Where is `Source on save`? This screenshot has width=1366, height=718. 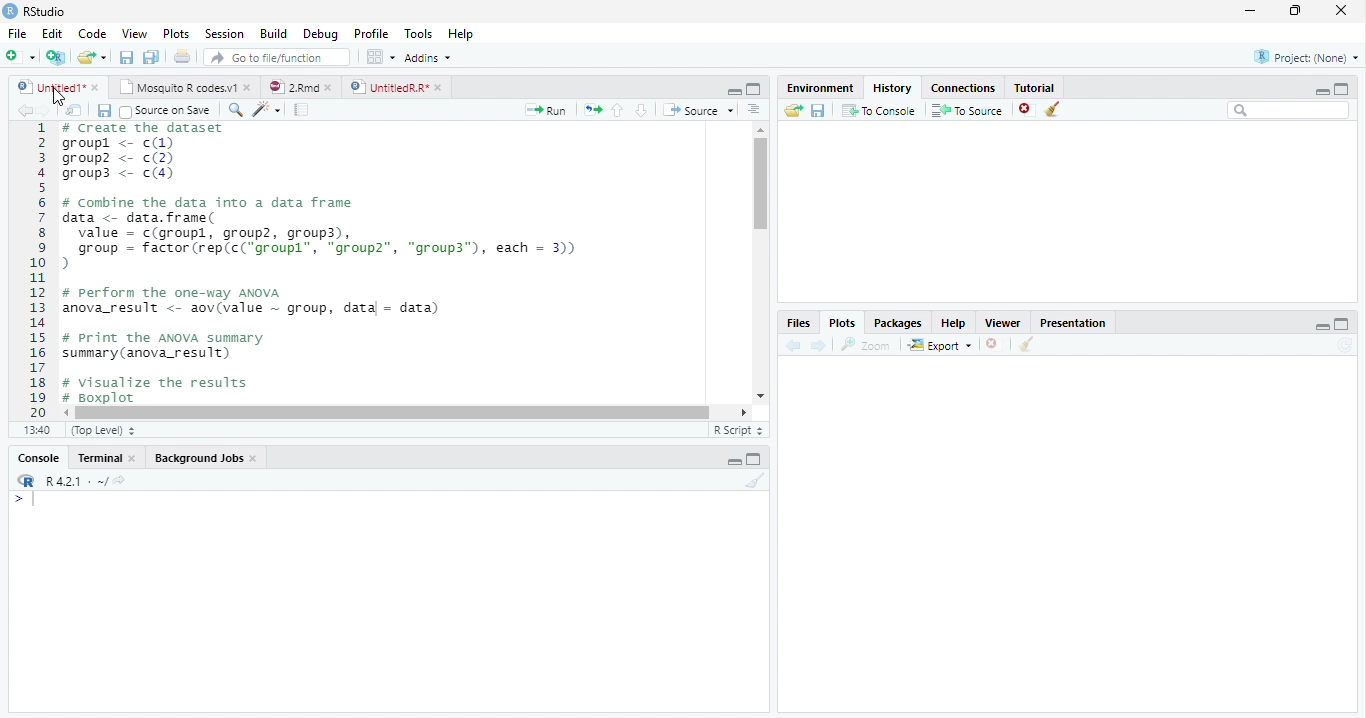 Source on save is located at coordinates (169, 111).